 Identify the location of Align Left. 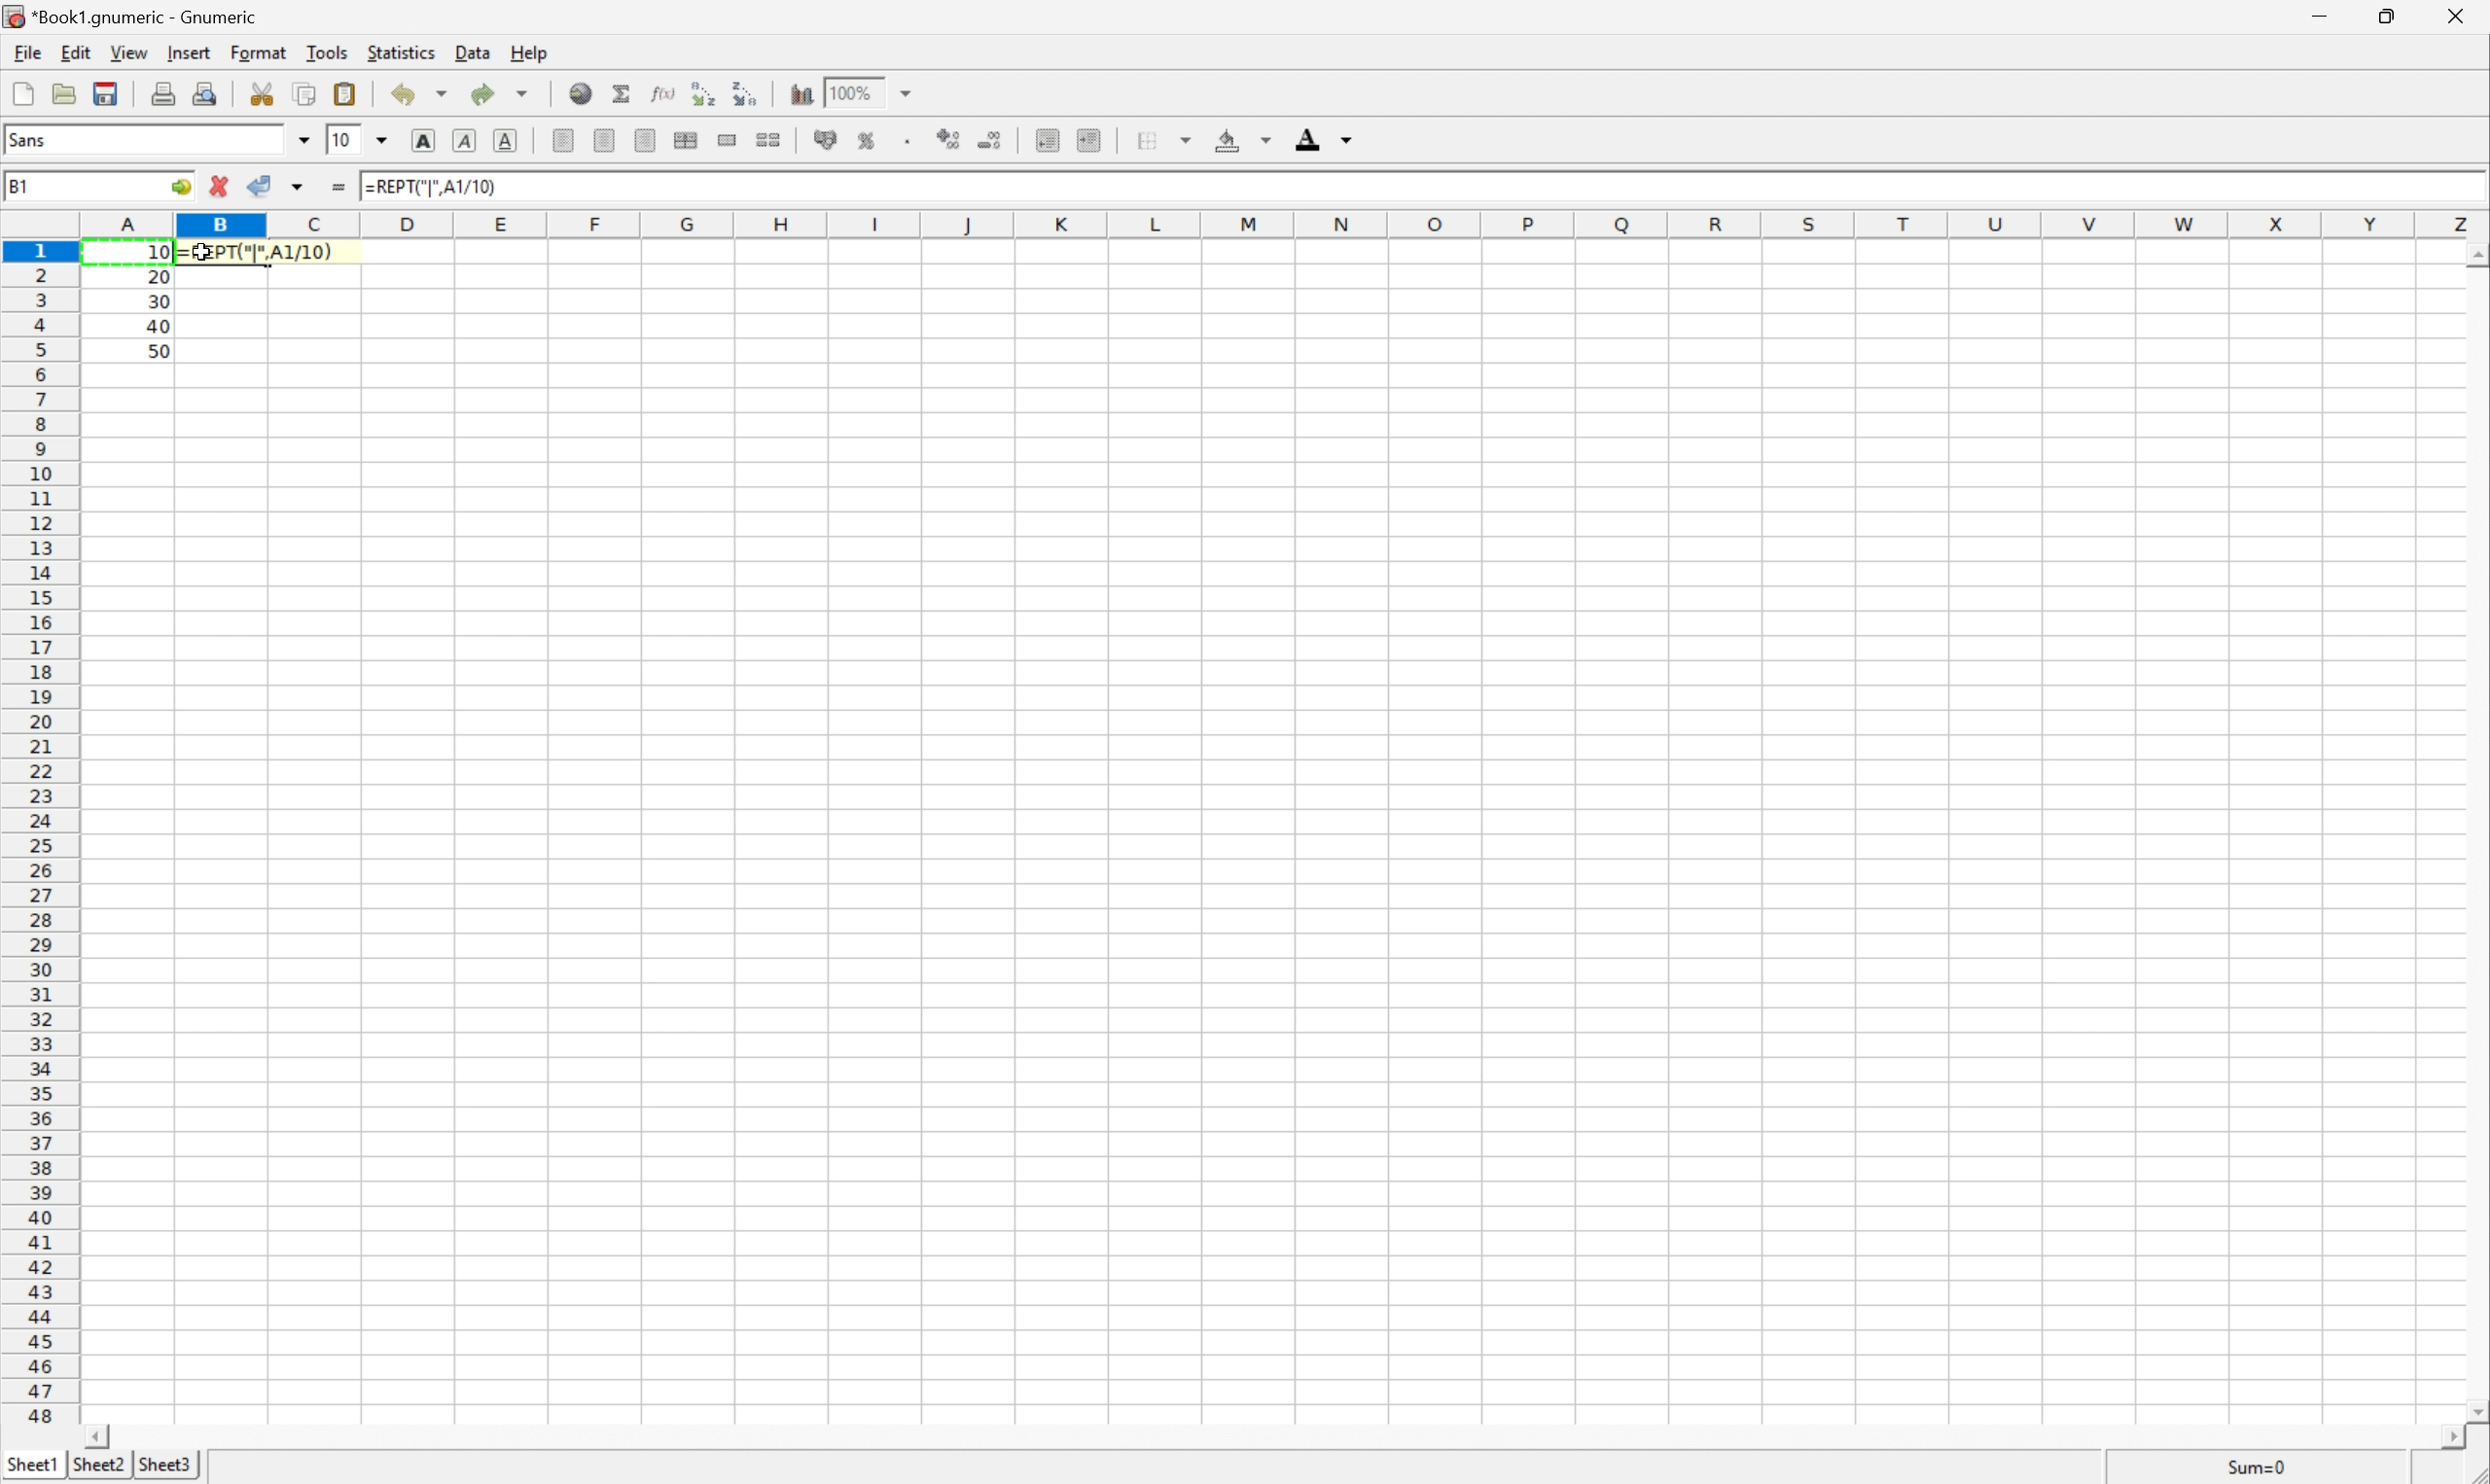
(562, 139).